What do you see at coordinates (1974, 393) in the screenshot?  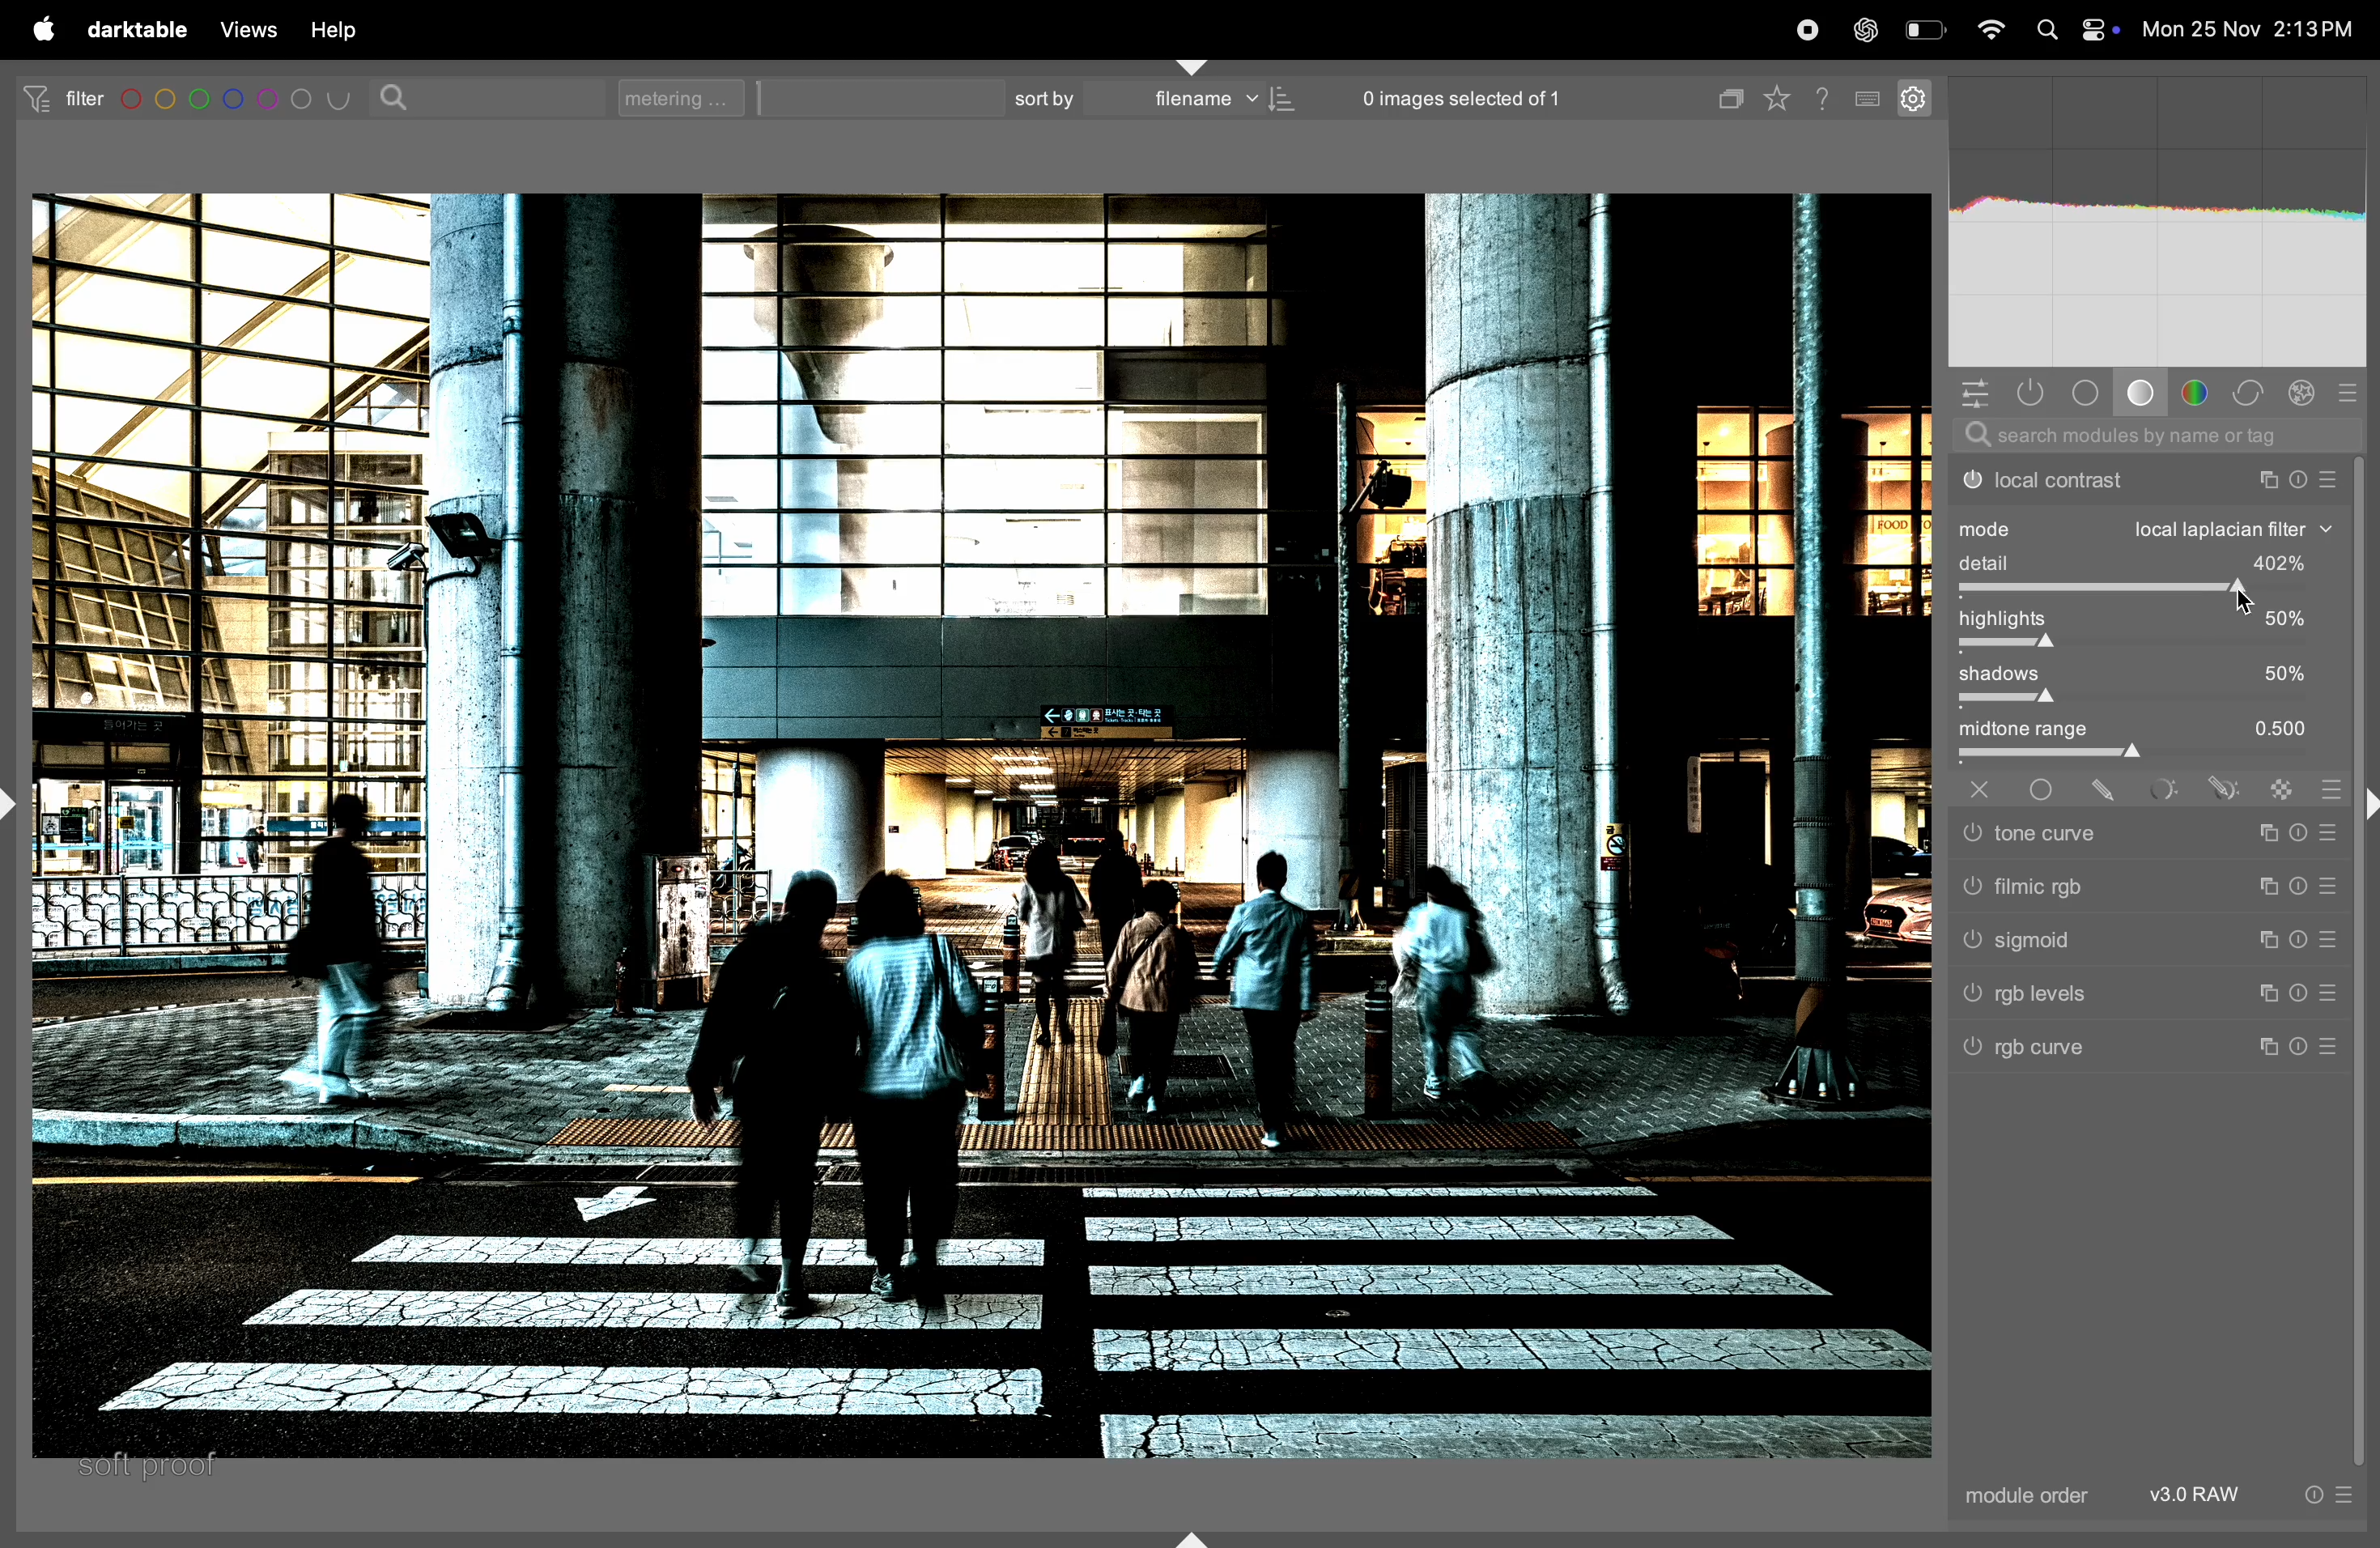 I see `quick acesss panel` at bounding box center [1974, 393].